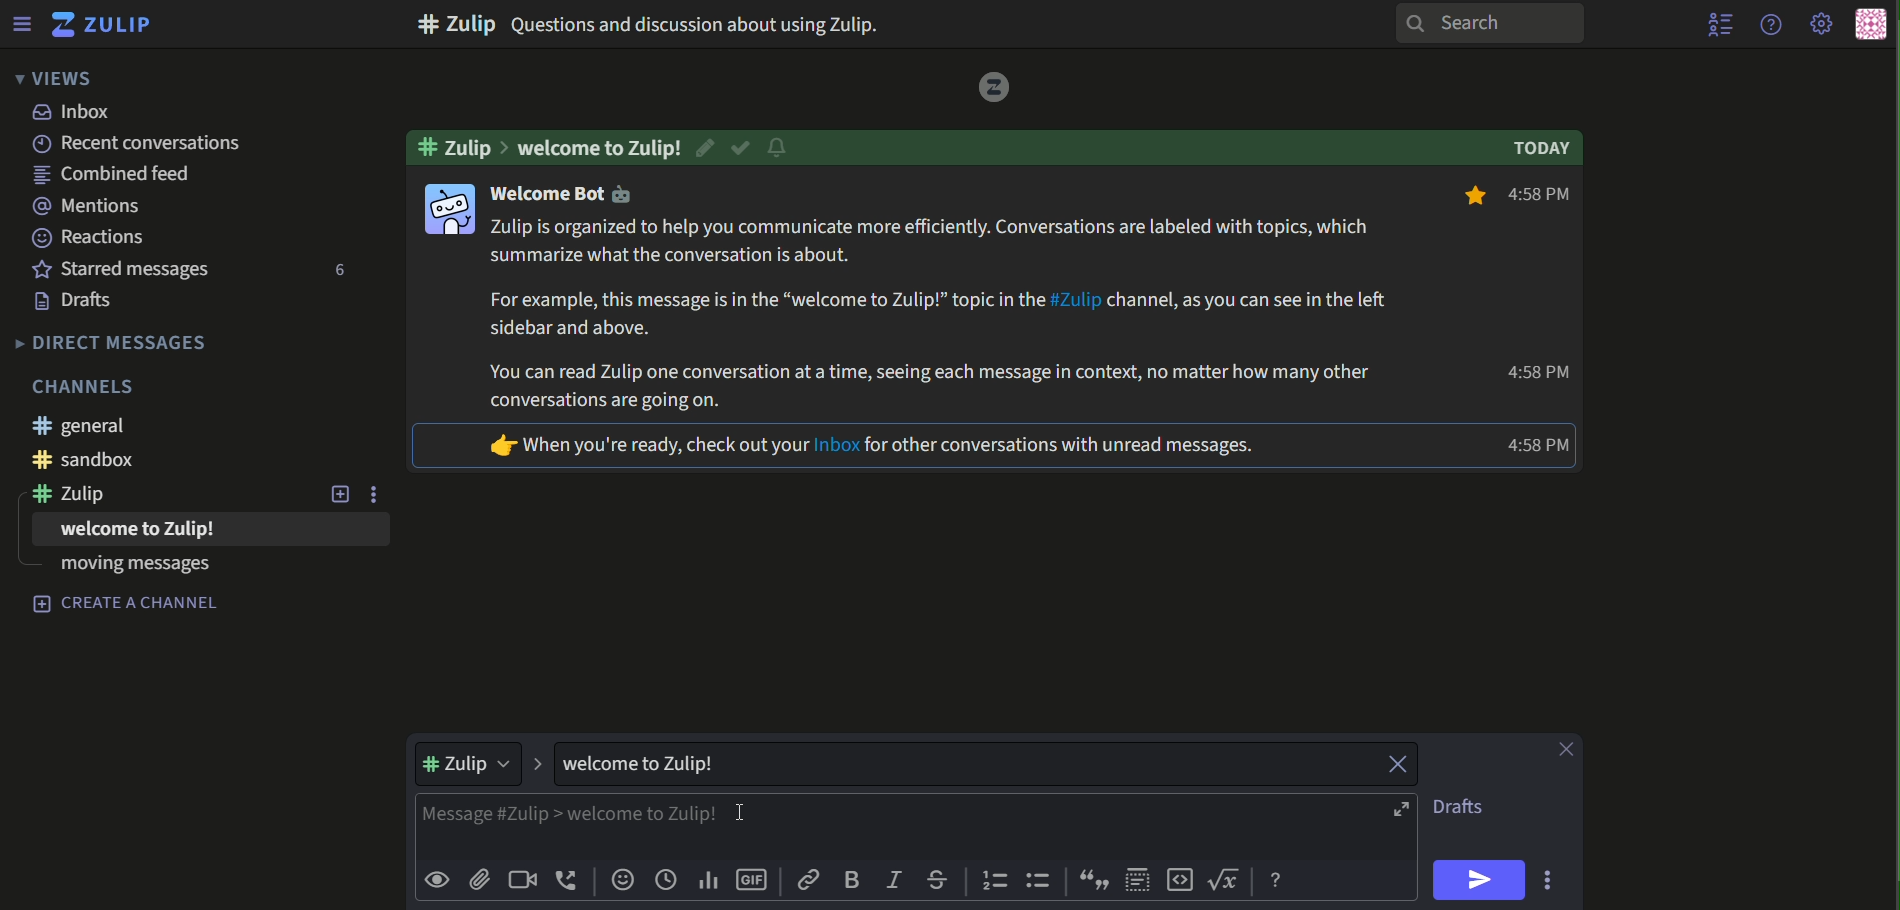 The image size is (1900, 910). Describe the element at coordinates (568, 880) in the screenshot. I see `add voice call` at that location.